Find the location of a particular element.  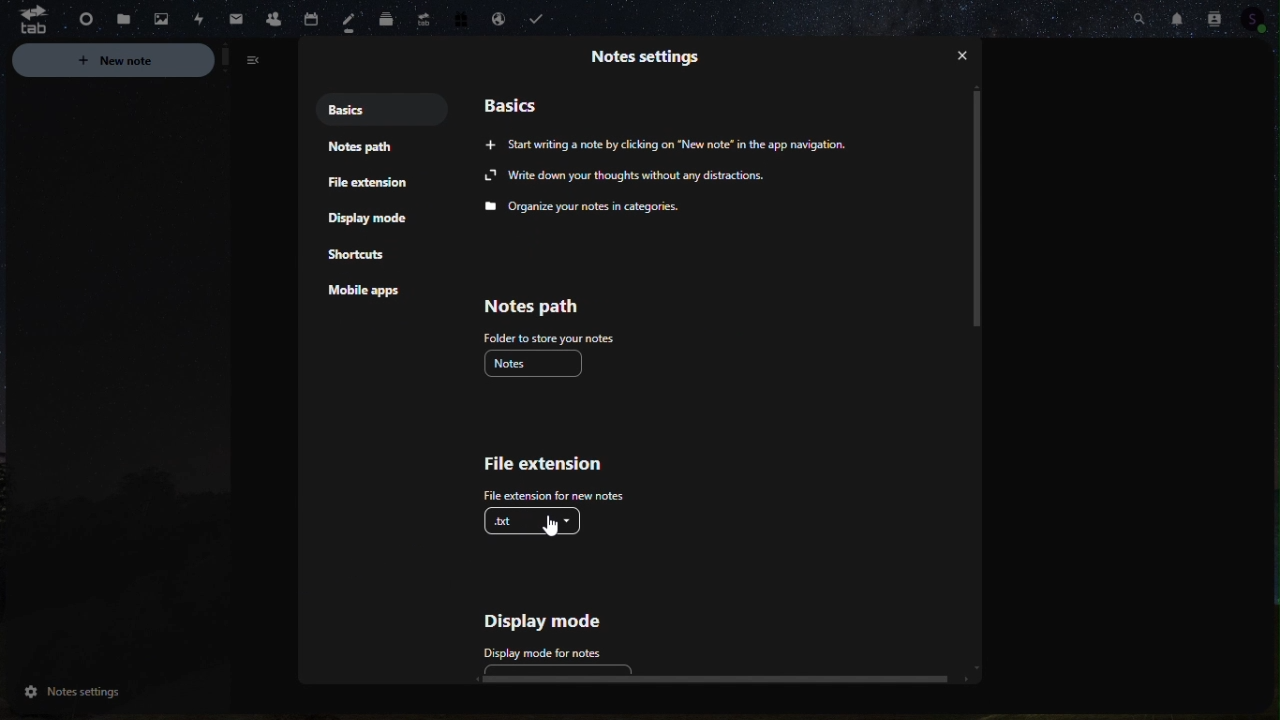

Basics is located at coordinates (524, 101).